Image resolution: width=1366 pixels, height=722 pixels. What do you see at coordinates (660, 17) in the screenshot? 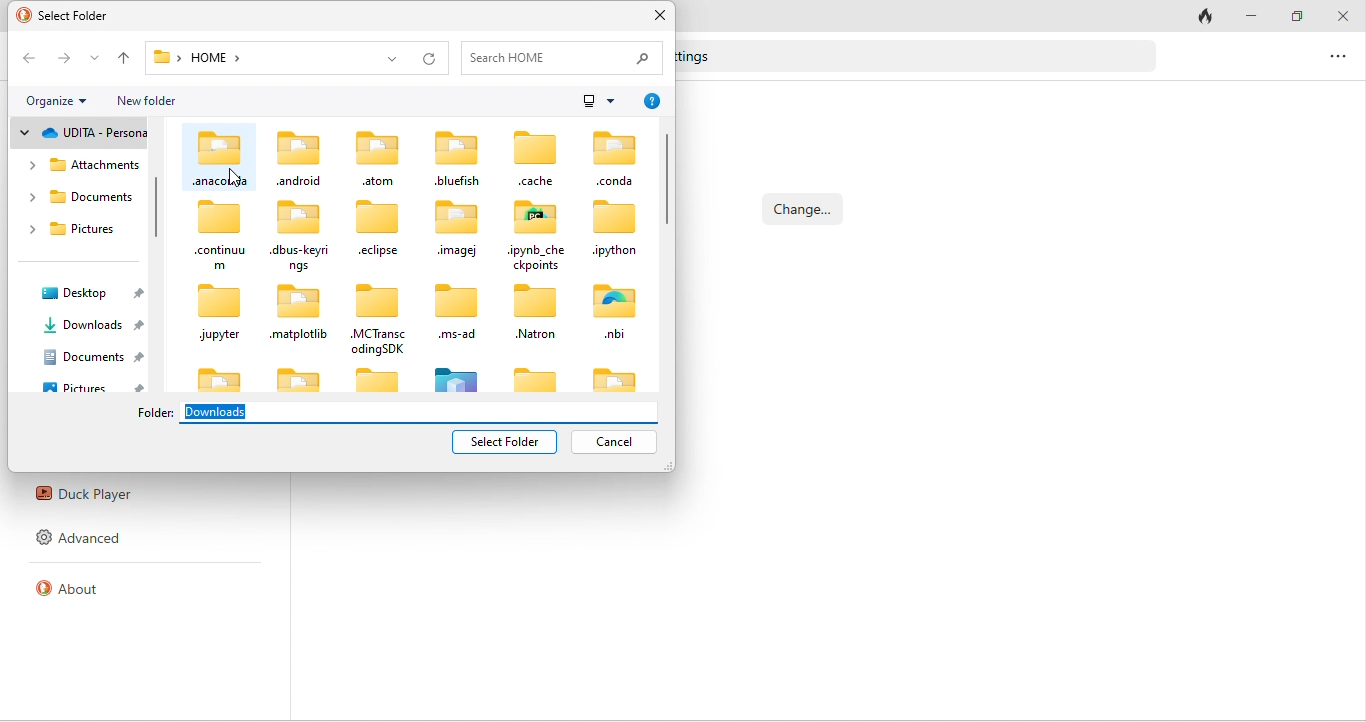
I see `close` at bounding box center [660, 17].